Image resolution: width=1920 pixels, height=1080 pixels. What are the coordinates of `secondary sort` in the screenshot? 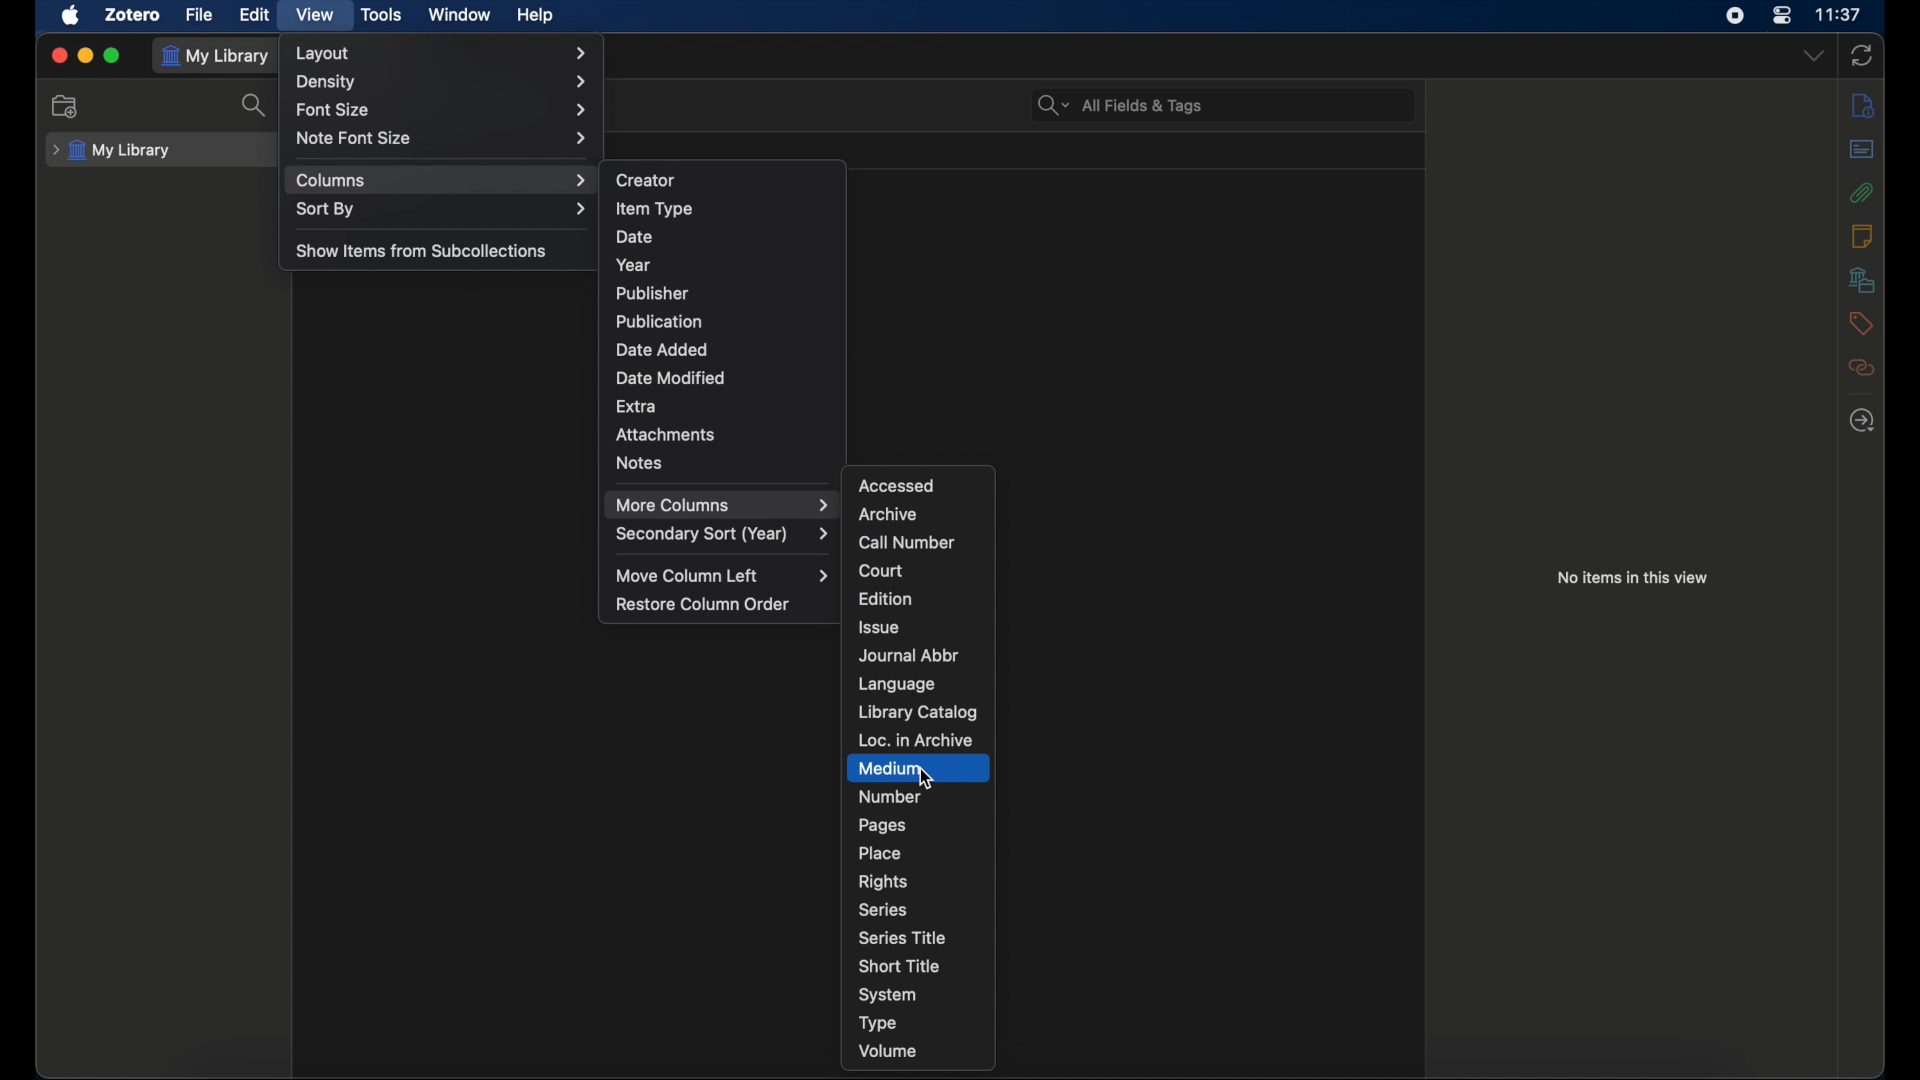 It's located at (724, 533).